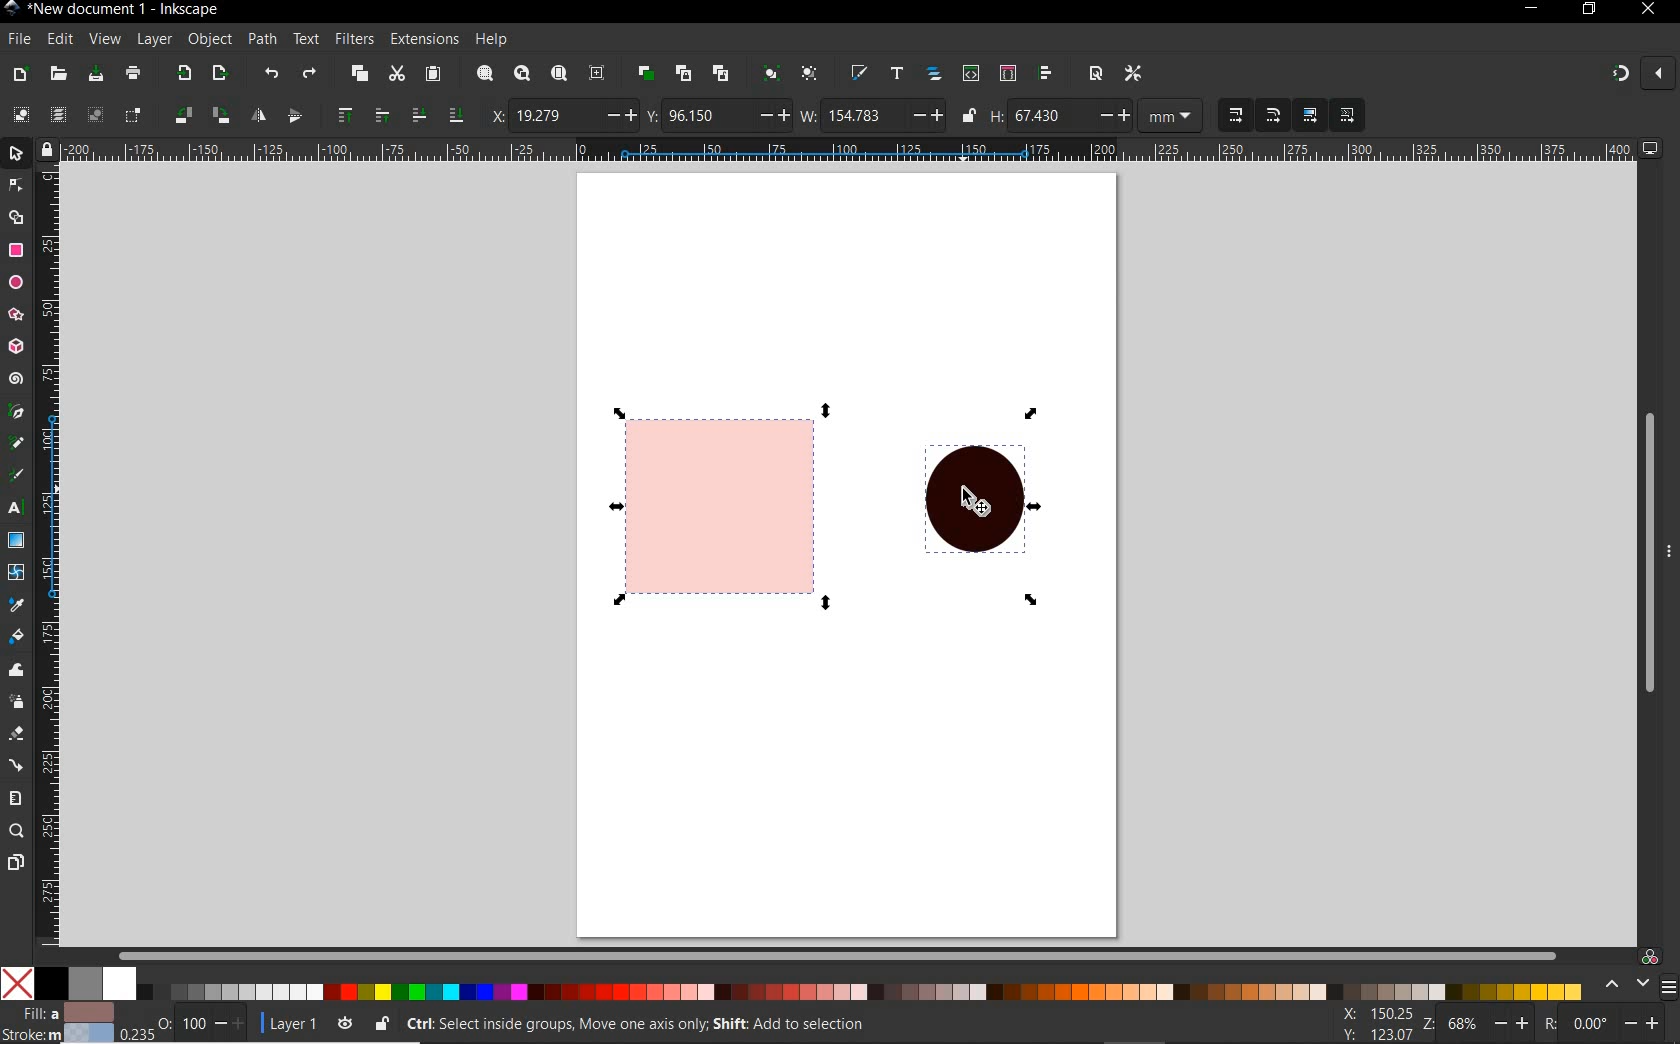  I want to click on save, so click(96, 73).